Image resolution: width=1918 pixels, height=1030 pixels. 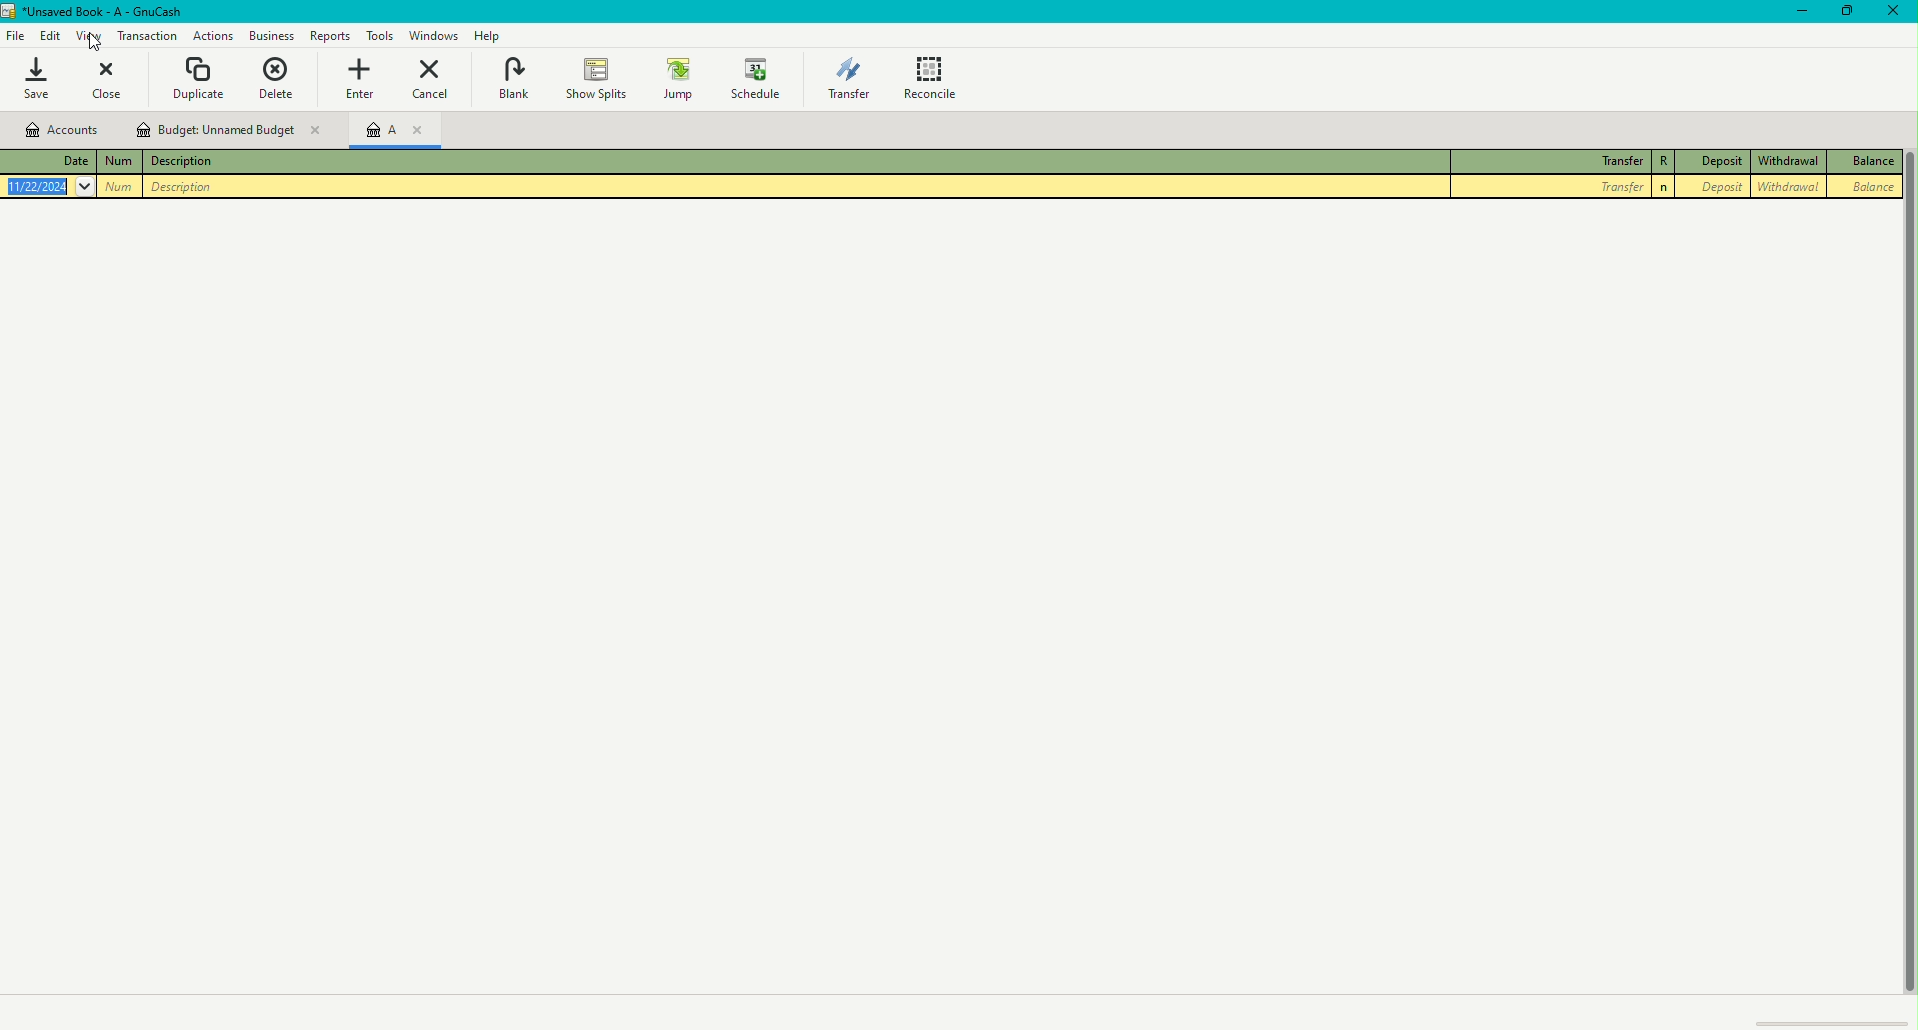 What do you see at coordinates (199, 78) in the screenshot?
I see `Duplicate` at bounding box center [199, 78].